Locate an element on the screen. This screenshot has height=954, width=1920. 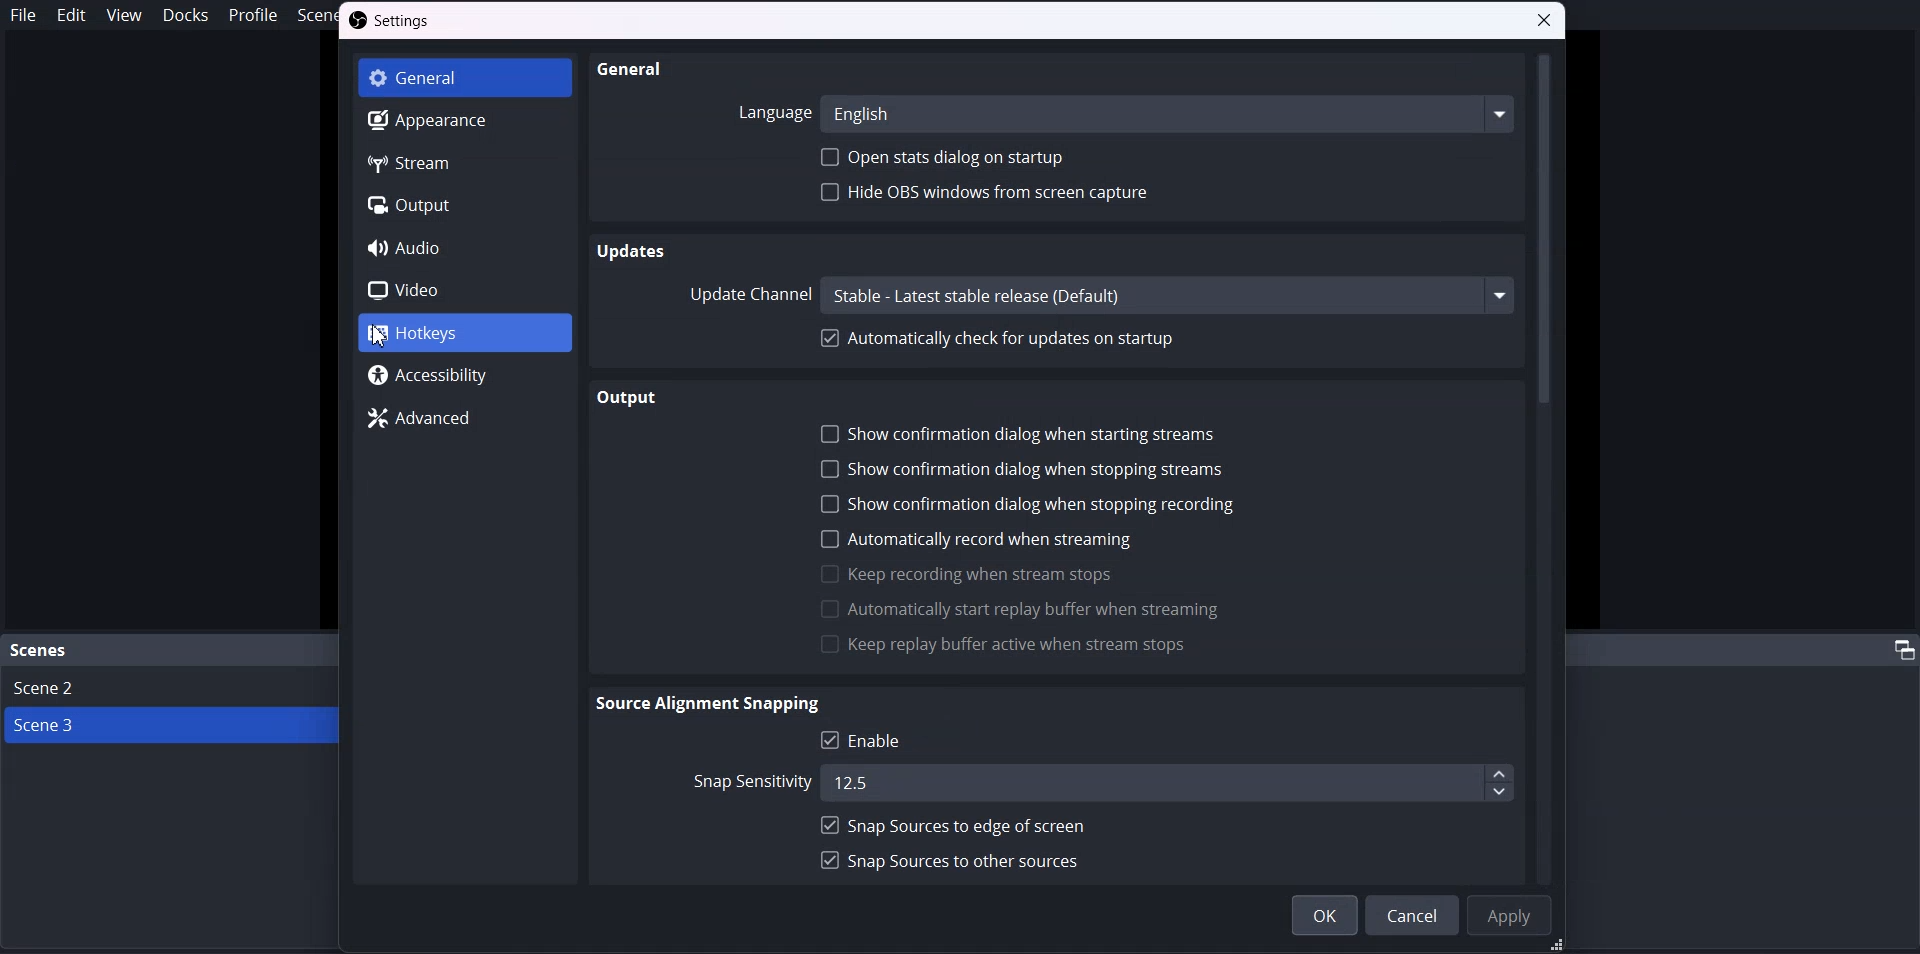
General is located at coordinates (631, 69).